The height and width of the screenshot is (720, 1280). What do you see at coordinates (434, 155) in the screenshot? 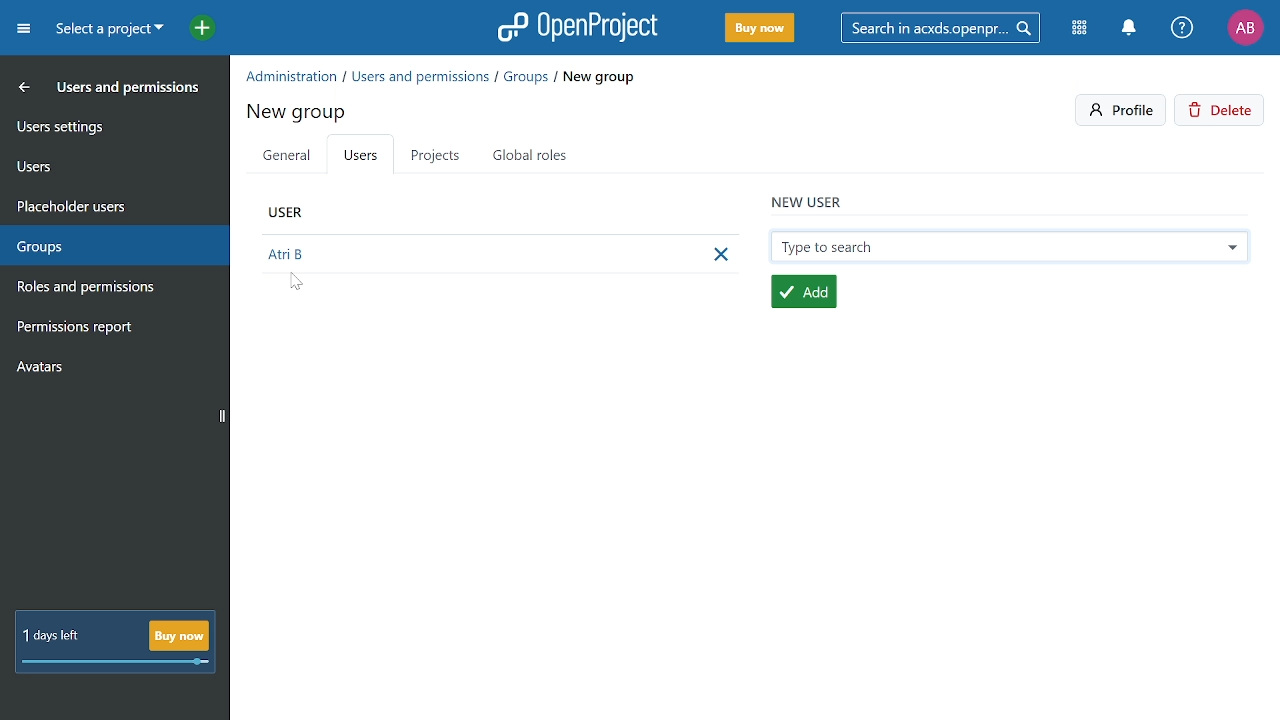
I see `Projects` at bounding box center [434, 155].